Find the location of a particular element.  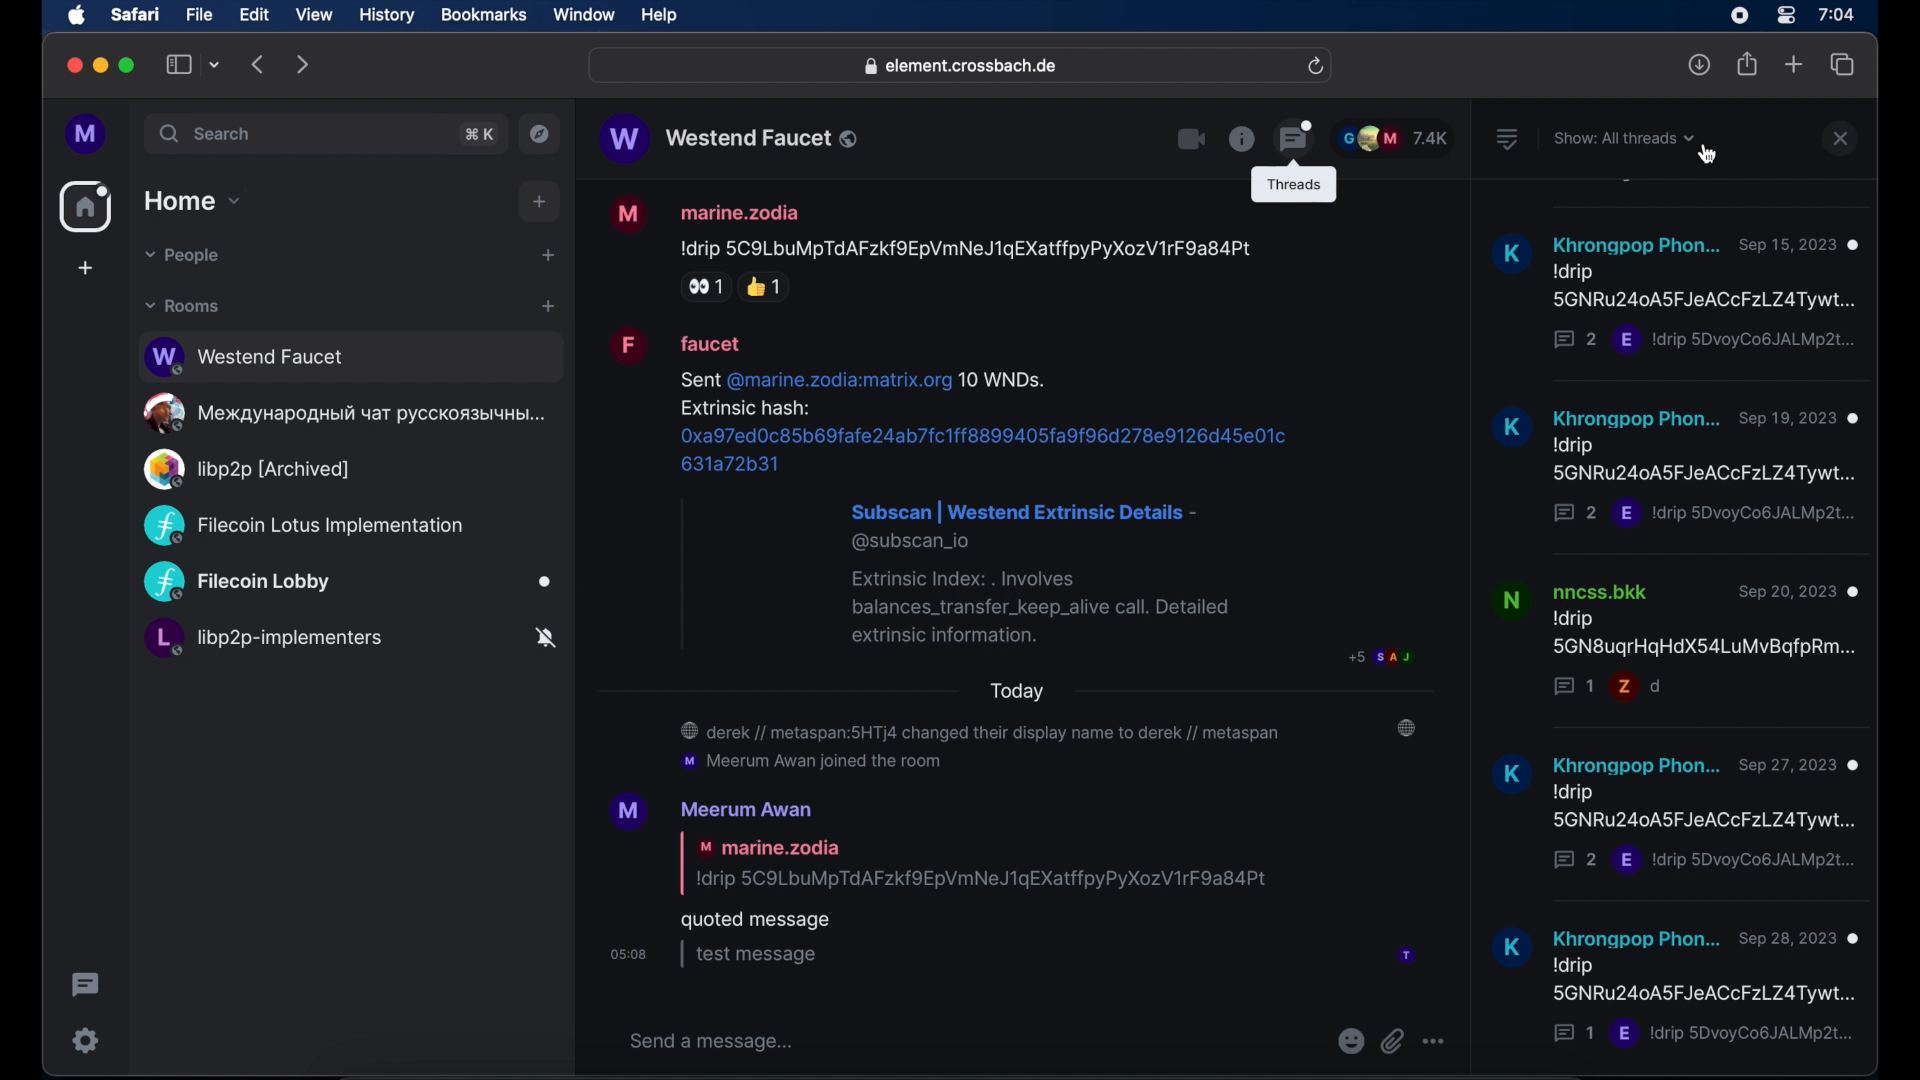

Sep 19,2023 @ is located at coordinates (1808, 418).